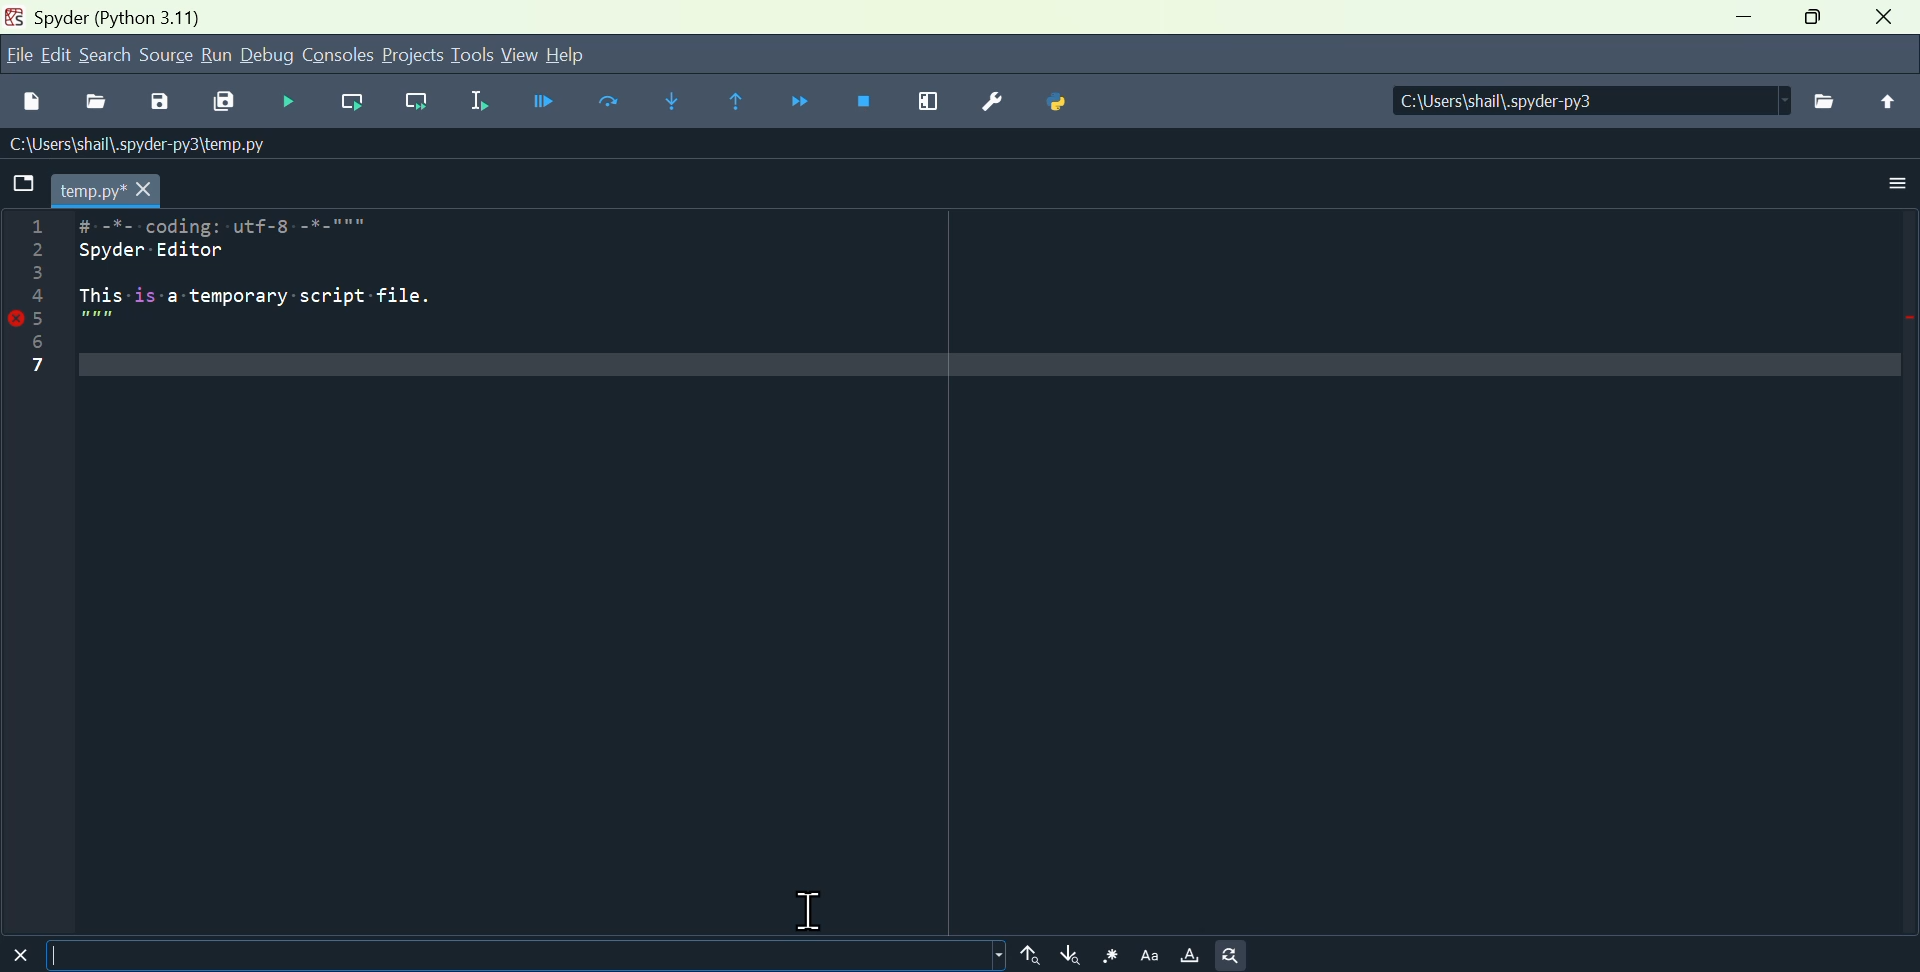  Describe the element at coordinates (166, 57) in the screenshot. I see `Source` at that location.